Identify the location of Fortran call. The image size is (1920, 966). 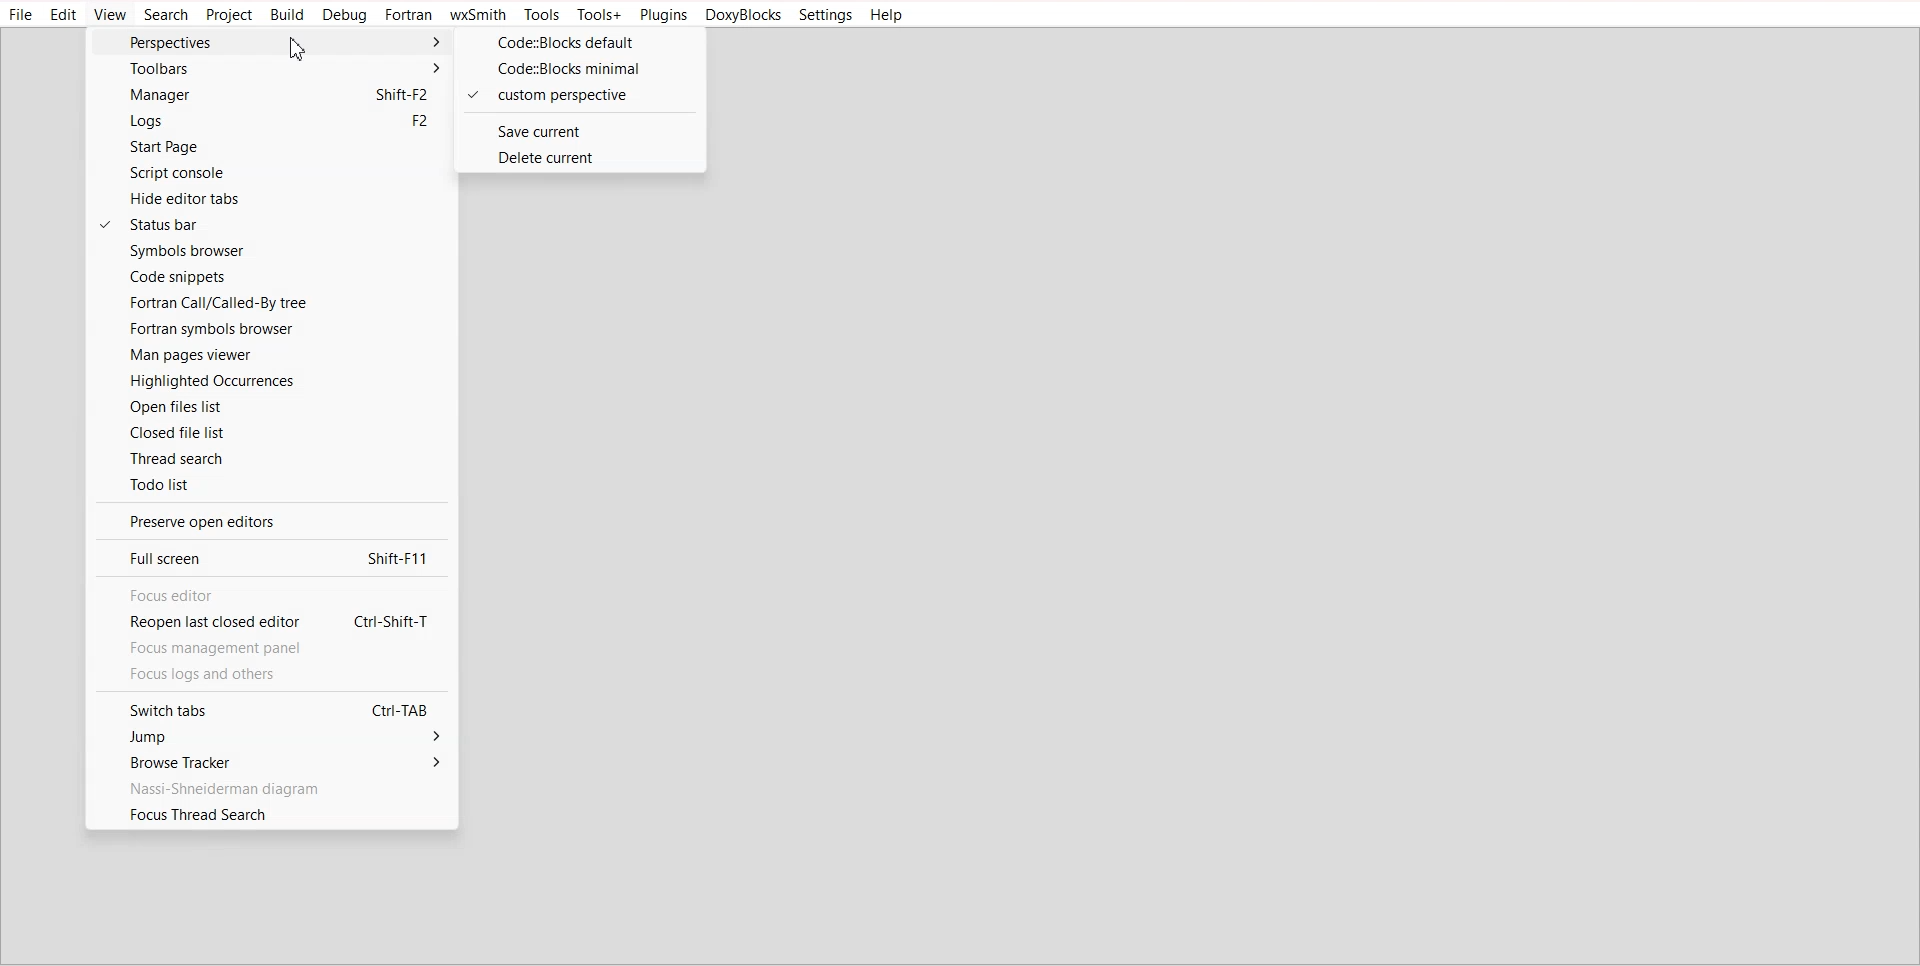
(270, 302).